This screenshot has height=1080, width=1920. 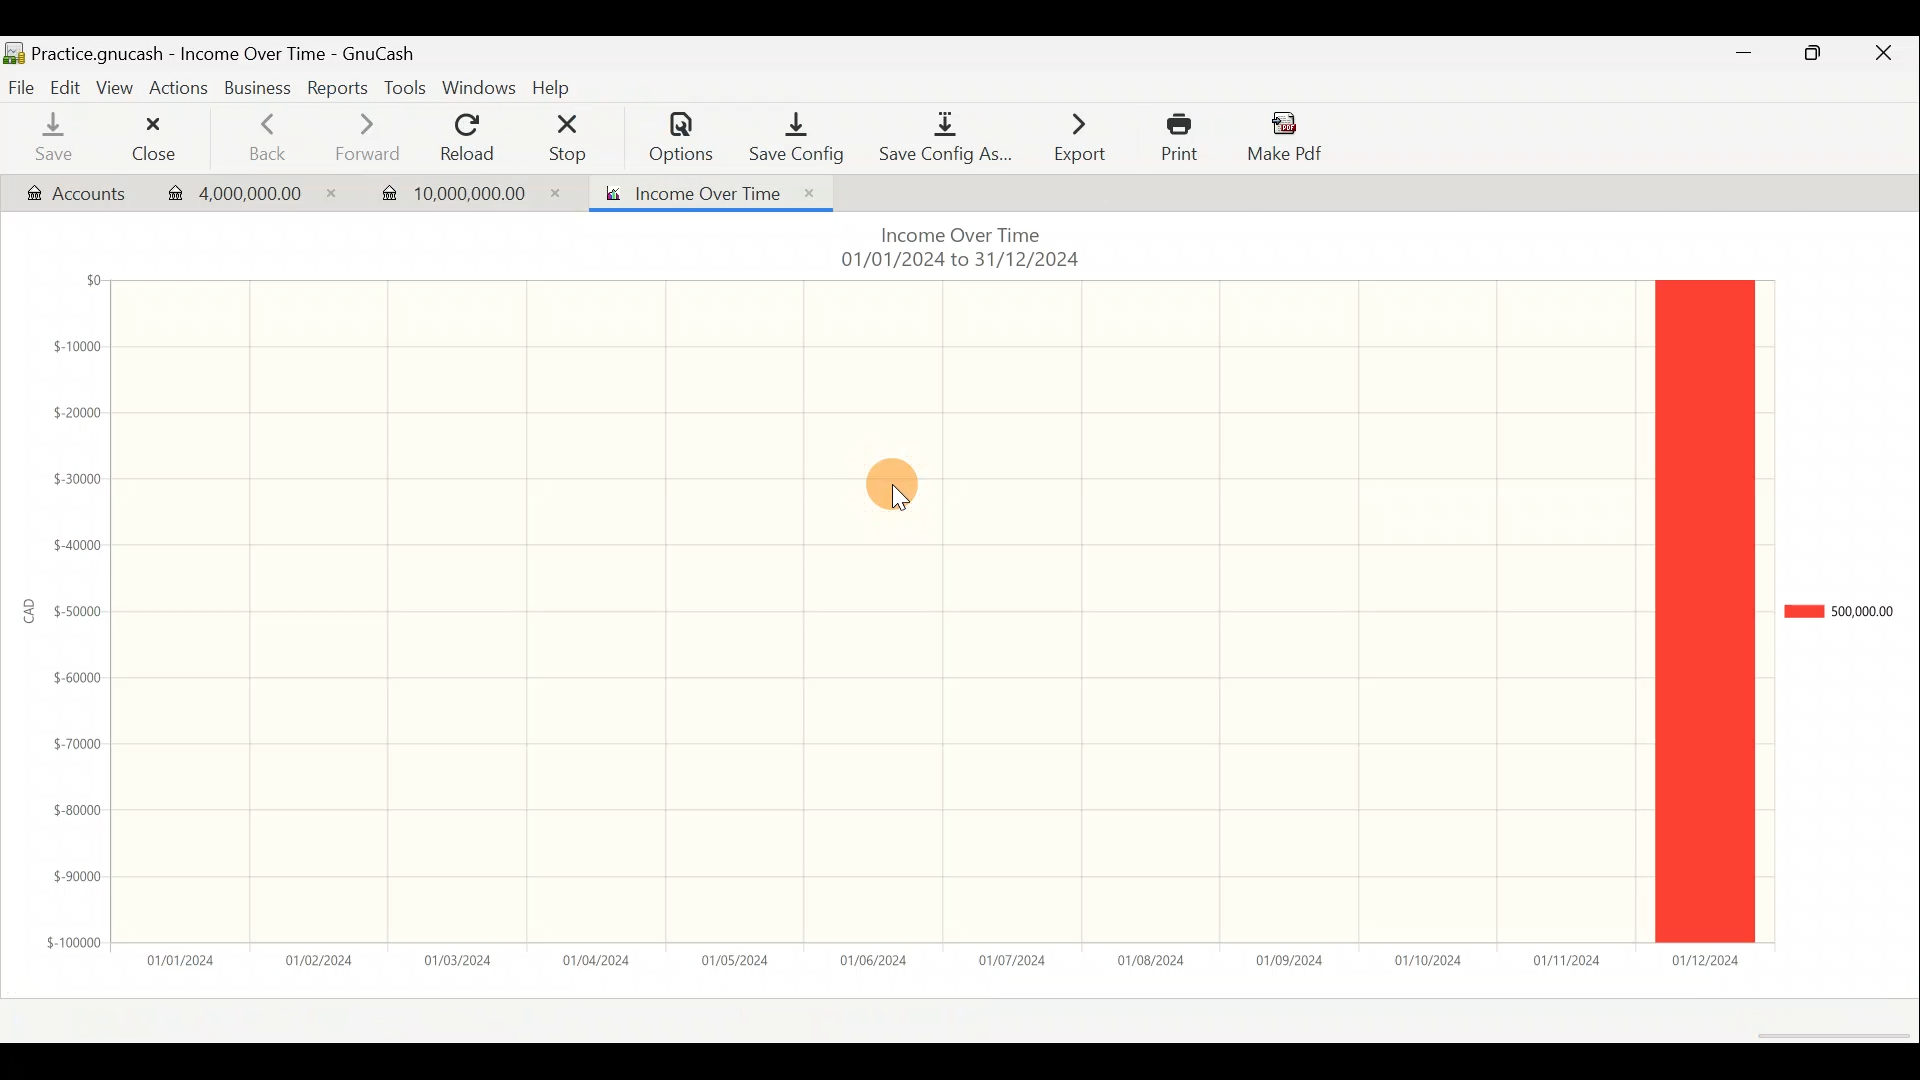 What do you see at coordinates (78, 810) in the screenshot?
I see `$-80000` at bounding box center [78, 810].